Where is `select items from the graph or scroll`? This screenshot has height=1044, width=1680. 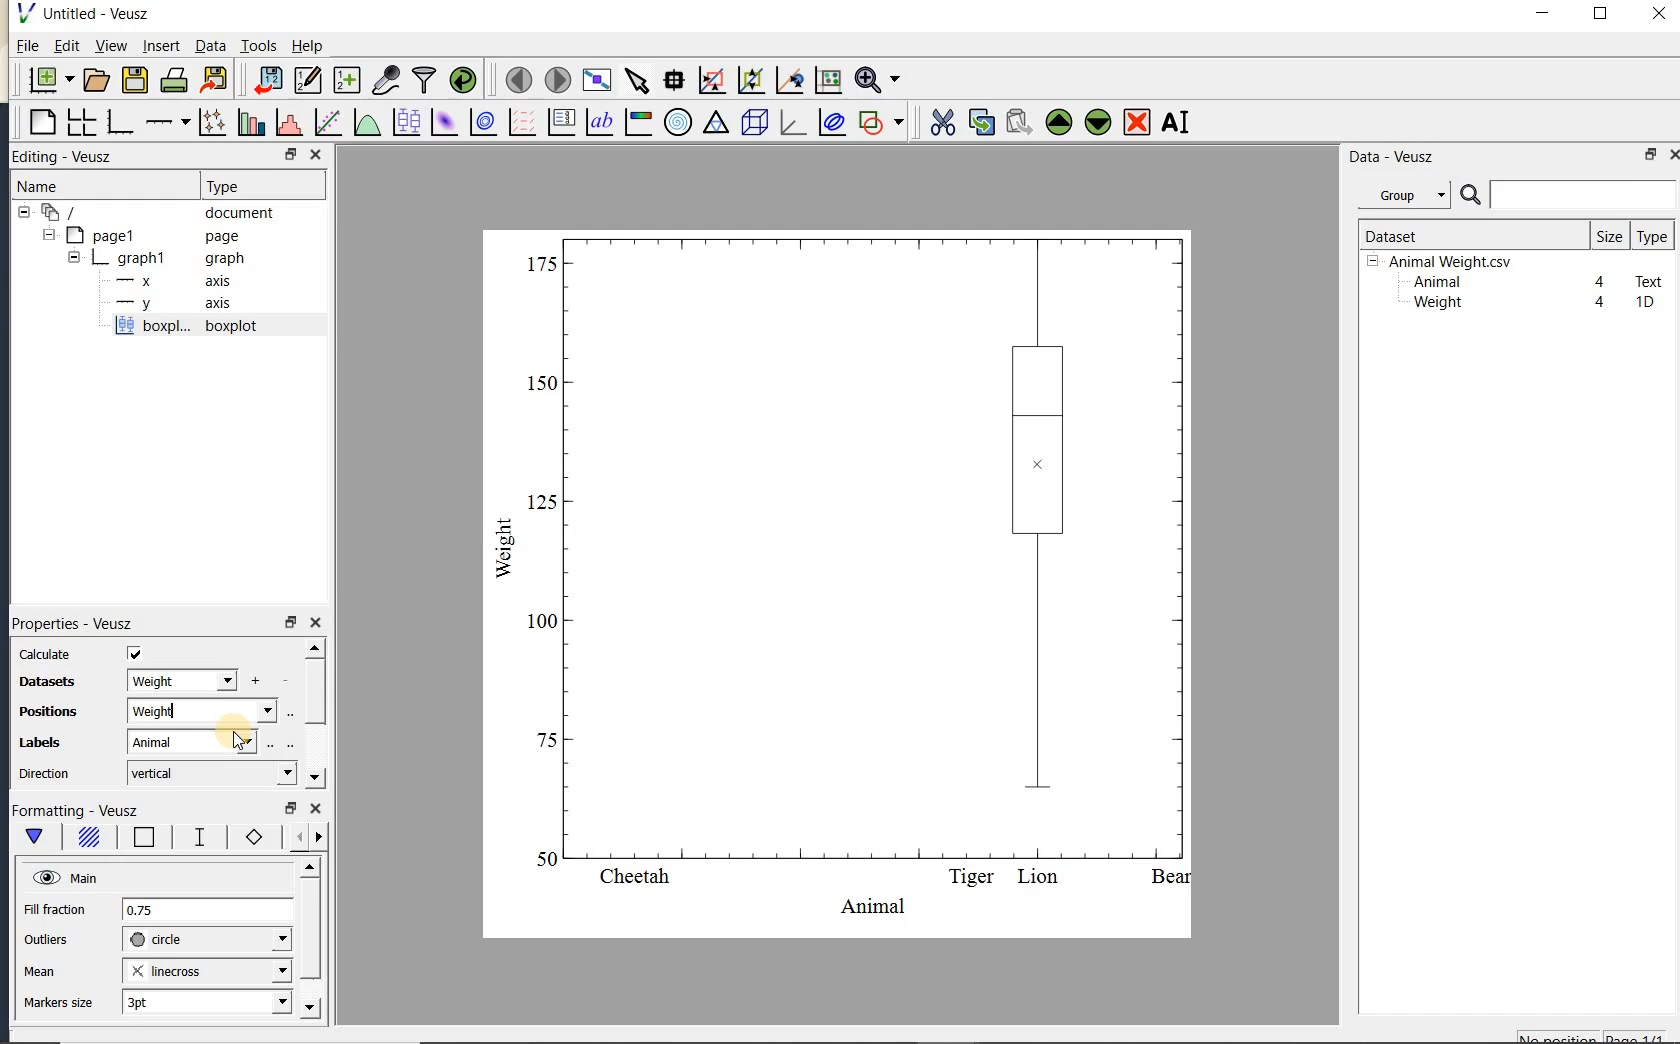
select items from the graph or scroll is located at coordinates (638, 81).